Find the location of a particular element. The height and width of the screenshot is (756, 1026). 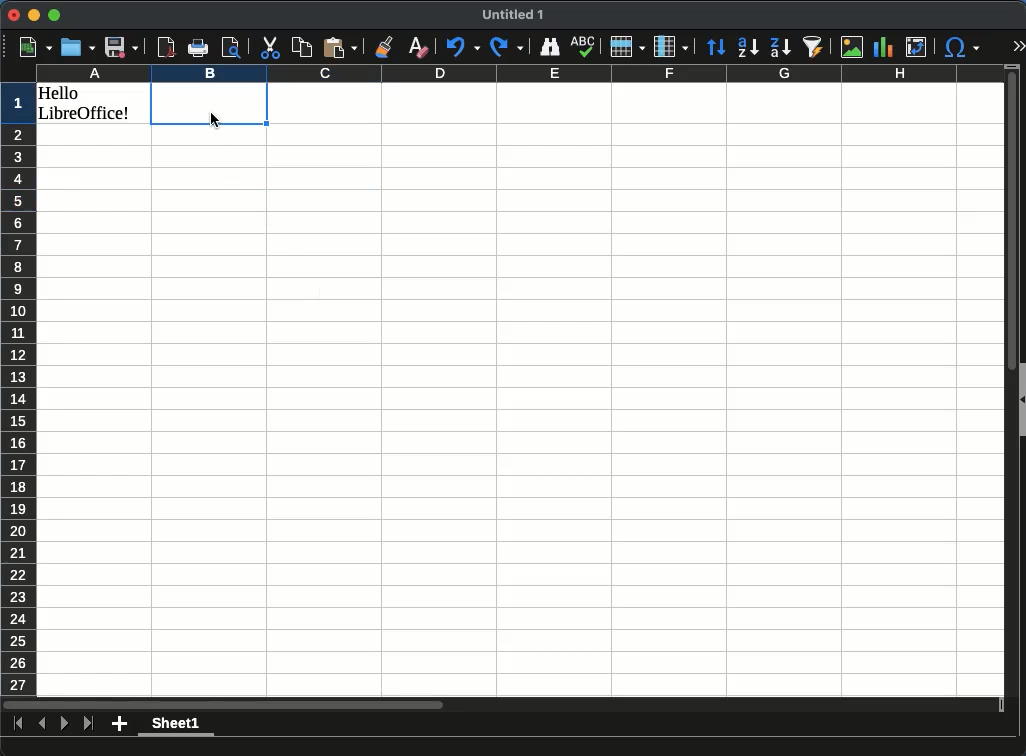

last sheet is located at coordinates (89, 723).